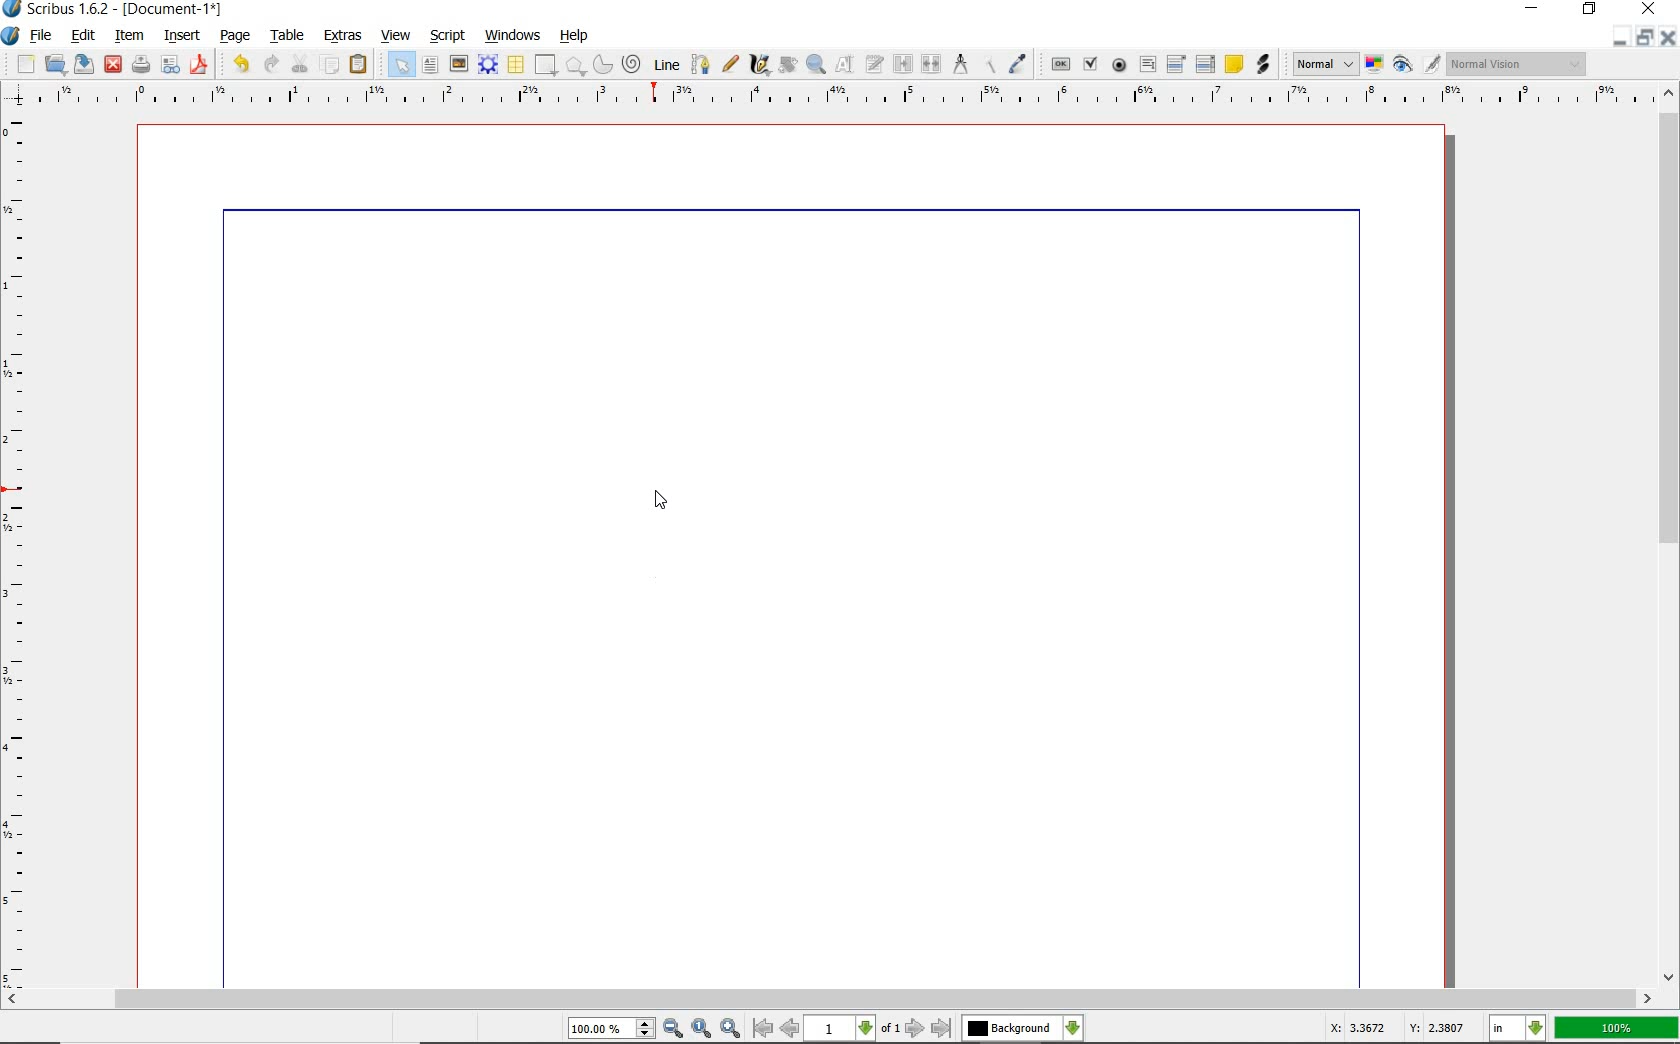 This screenshot has width=1680, height=1044. I want to click on close, so click(113, 64).